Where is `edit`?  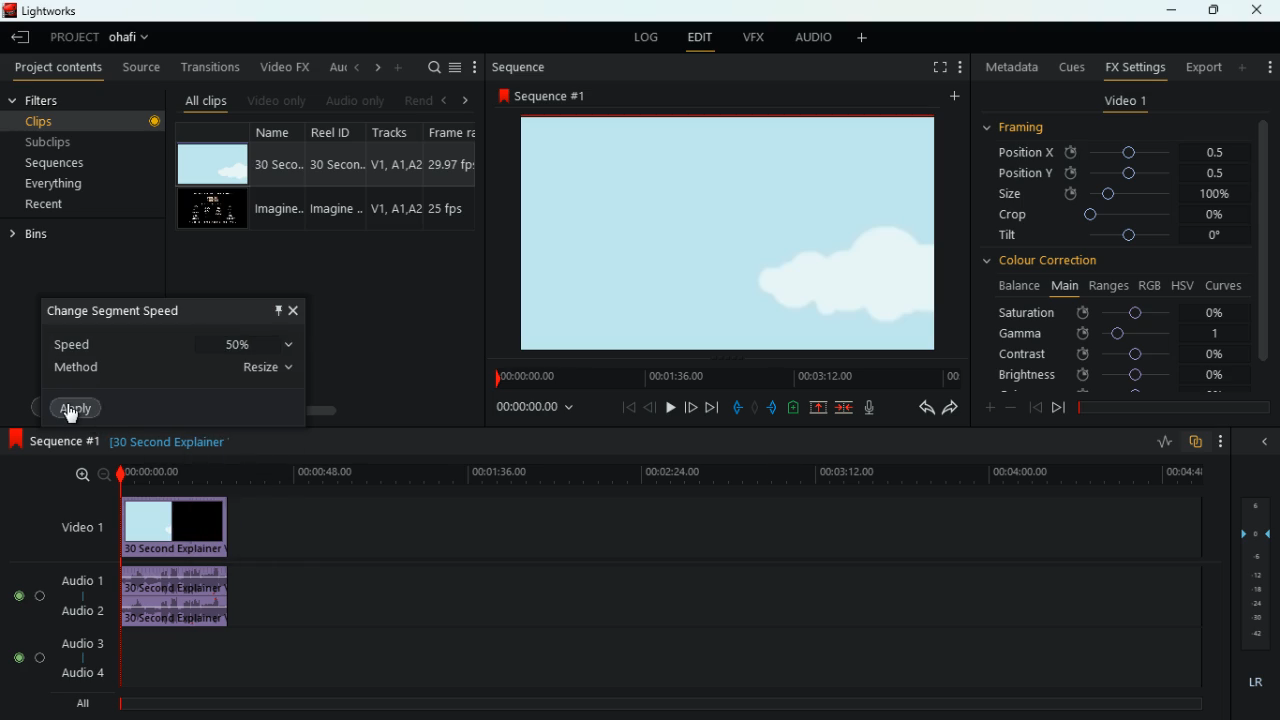 edit is located at coordinates (700, 37).